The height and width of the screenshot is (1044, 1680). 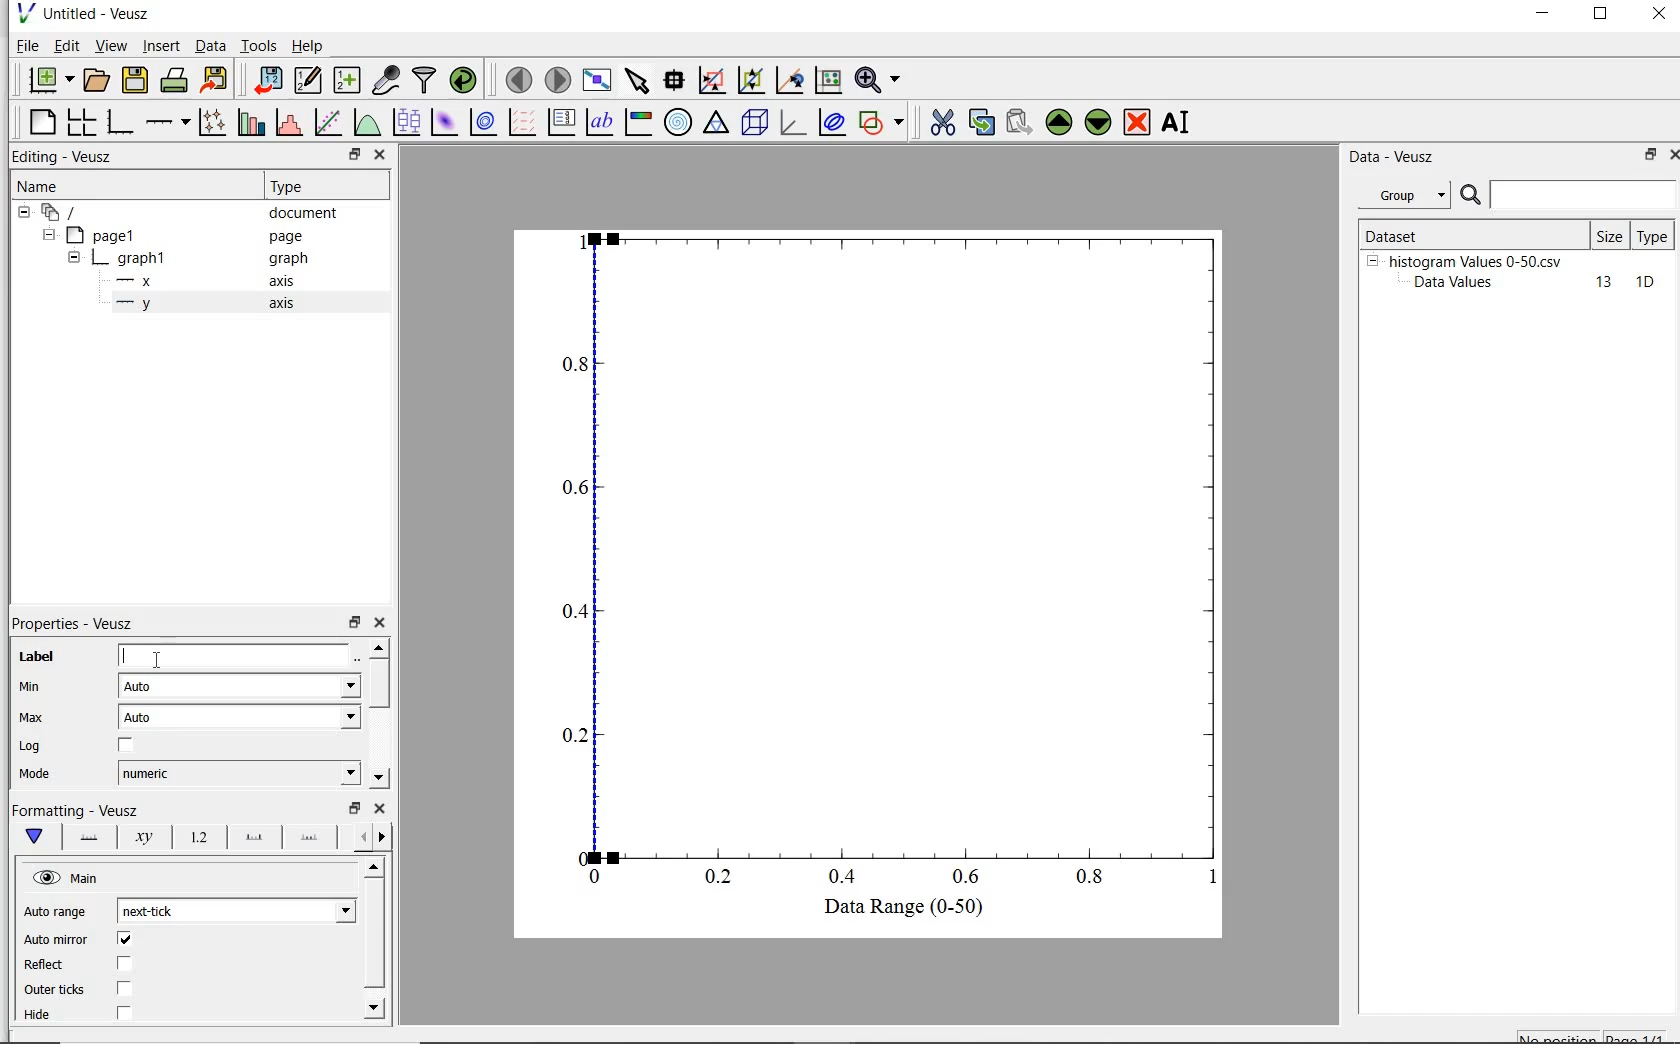 I want to click on label, so click(x=37, y=657).